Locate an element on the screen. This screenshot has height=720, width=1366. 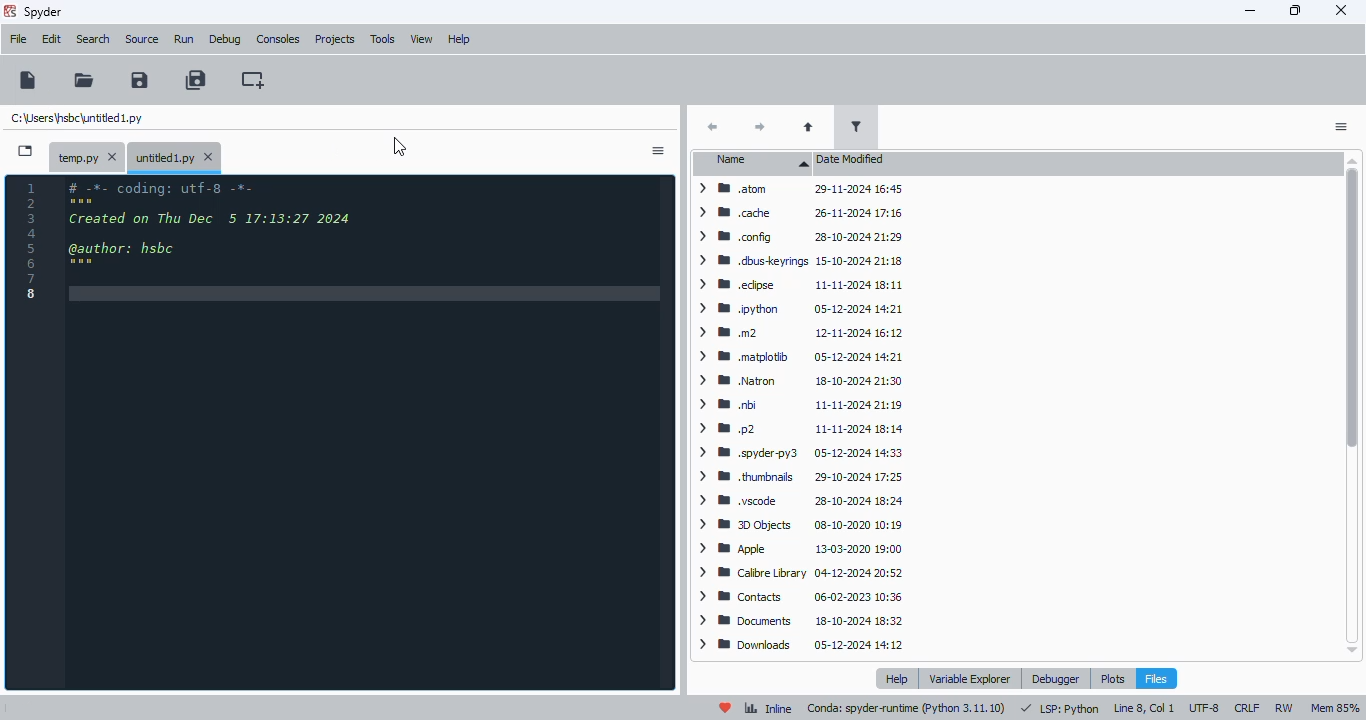
RW is located at coordinates (1284, 707).